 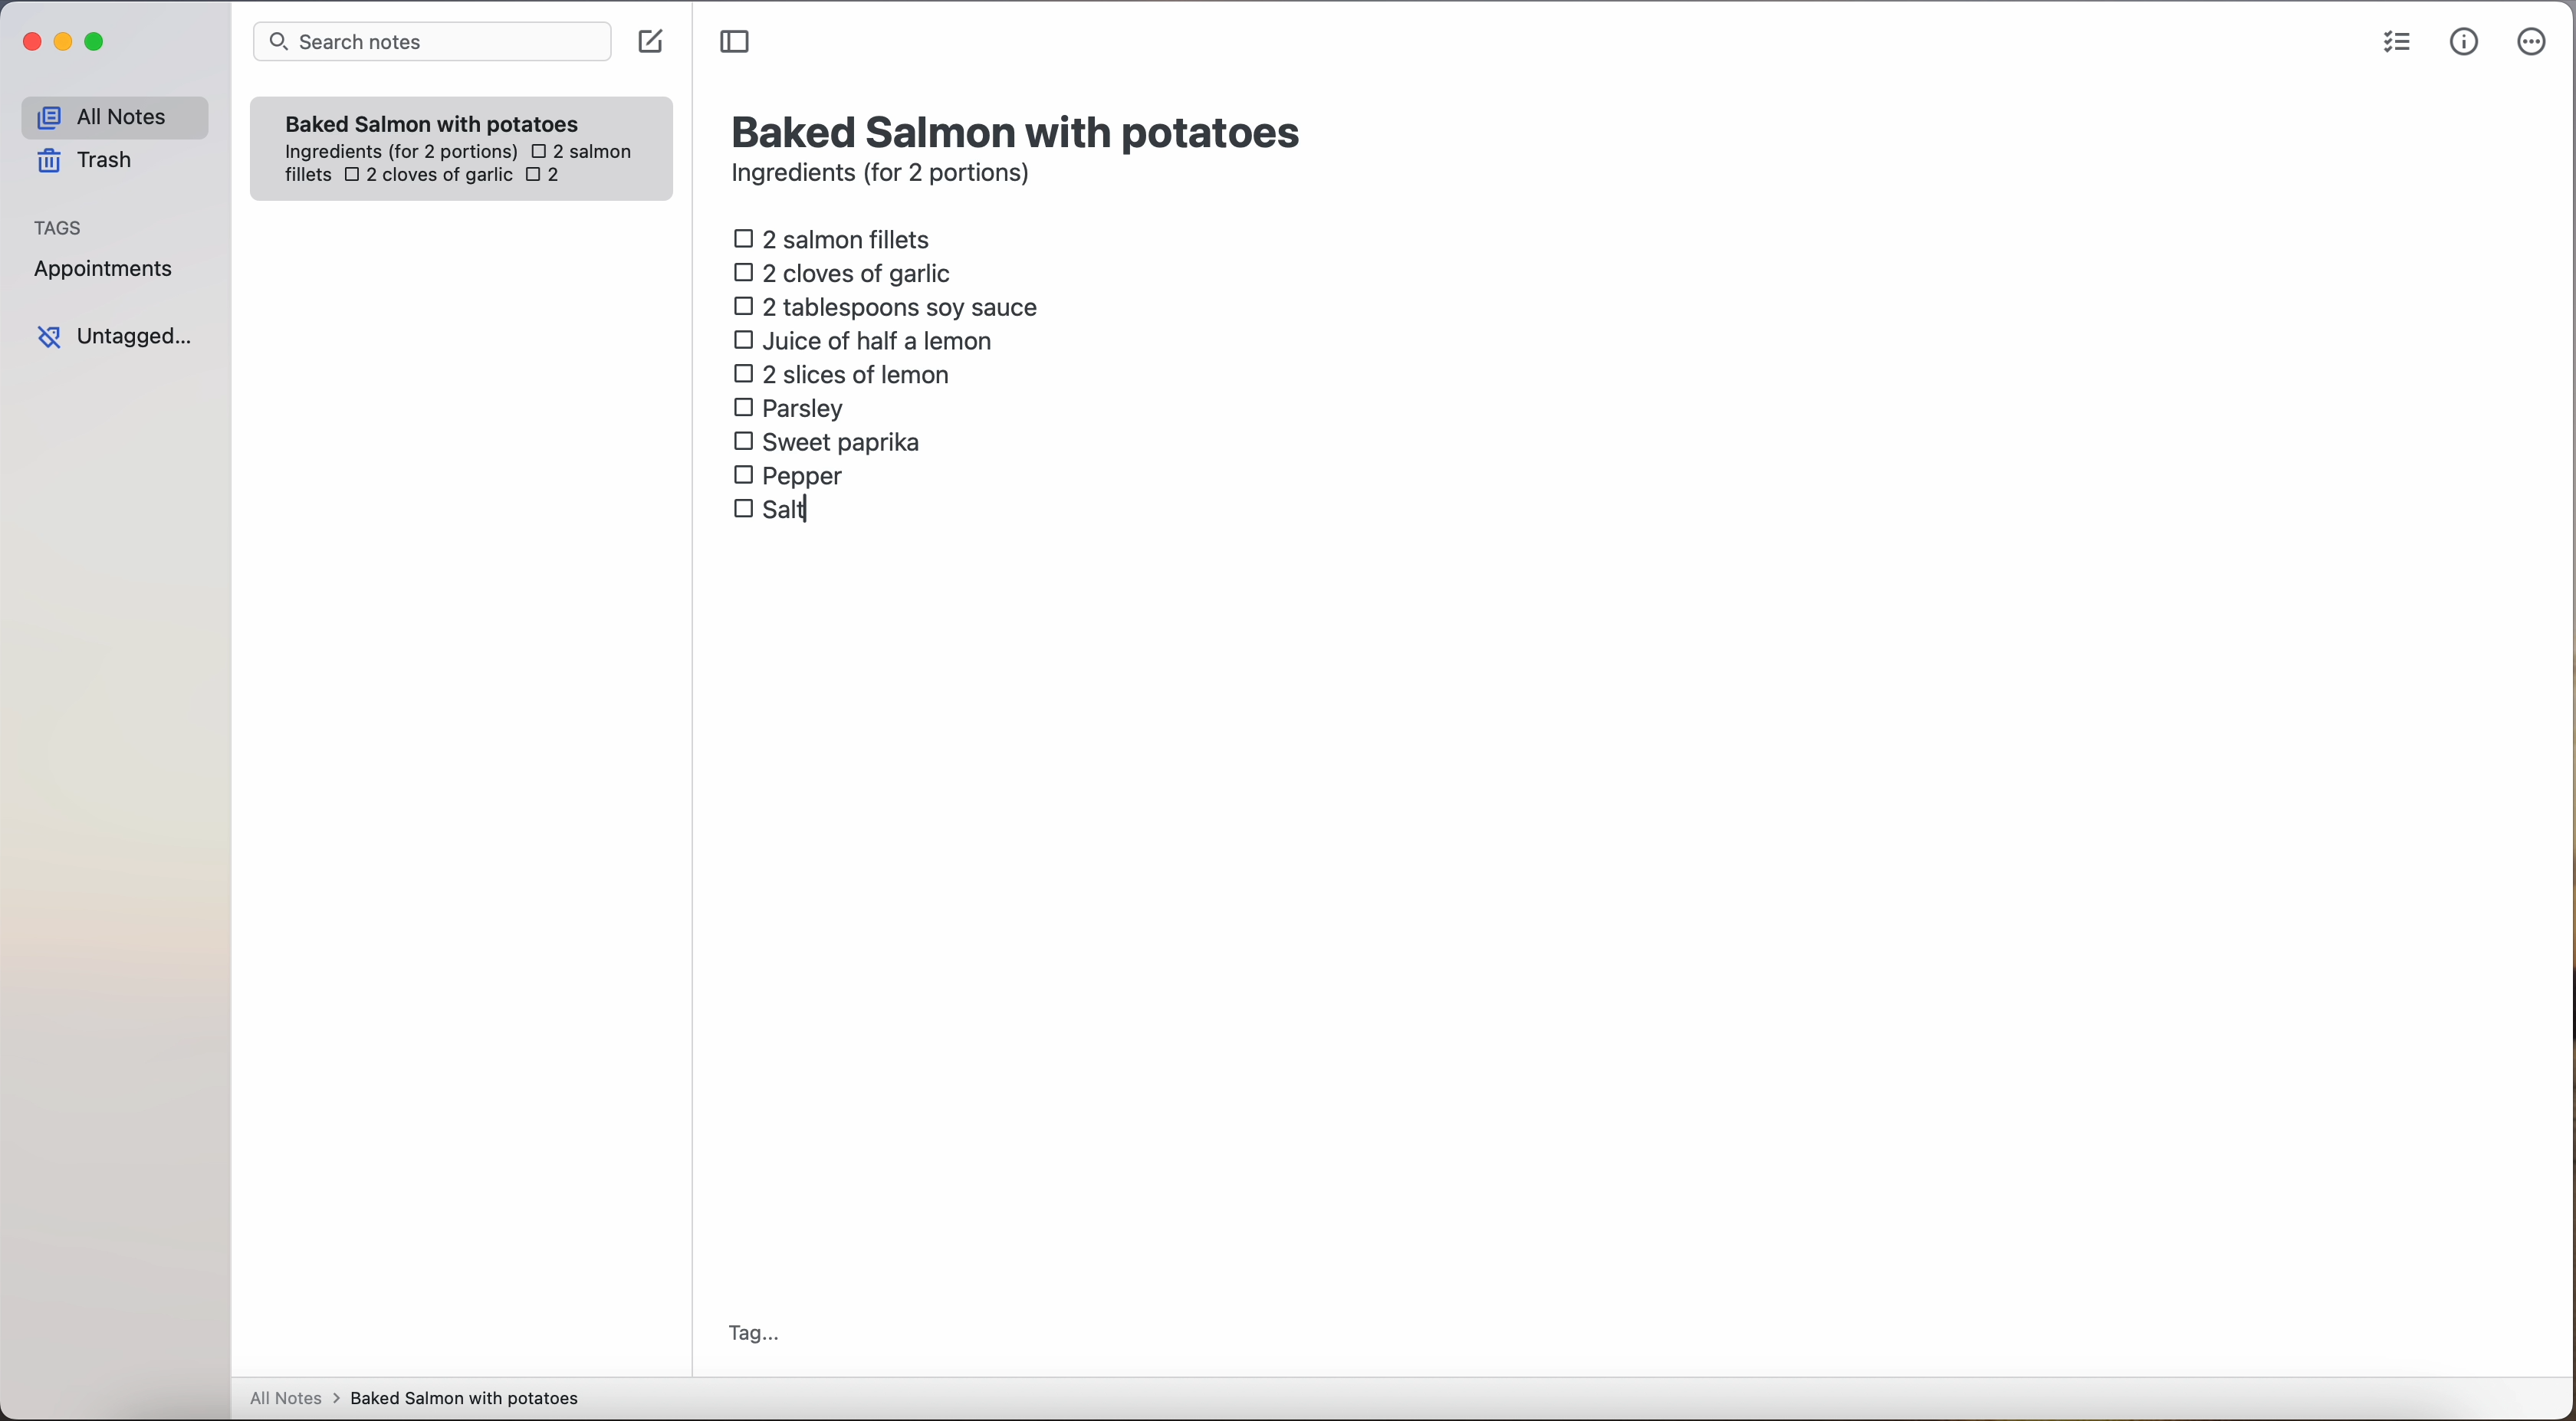 I want to click on 2 salmon, so click(x=579, y=148).